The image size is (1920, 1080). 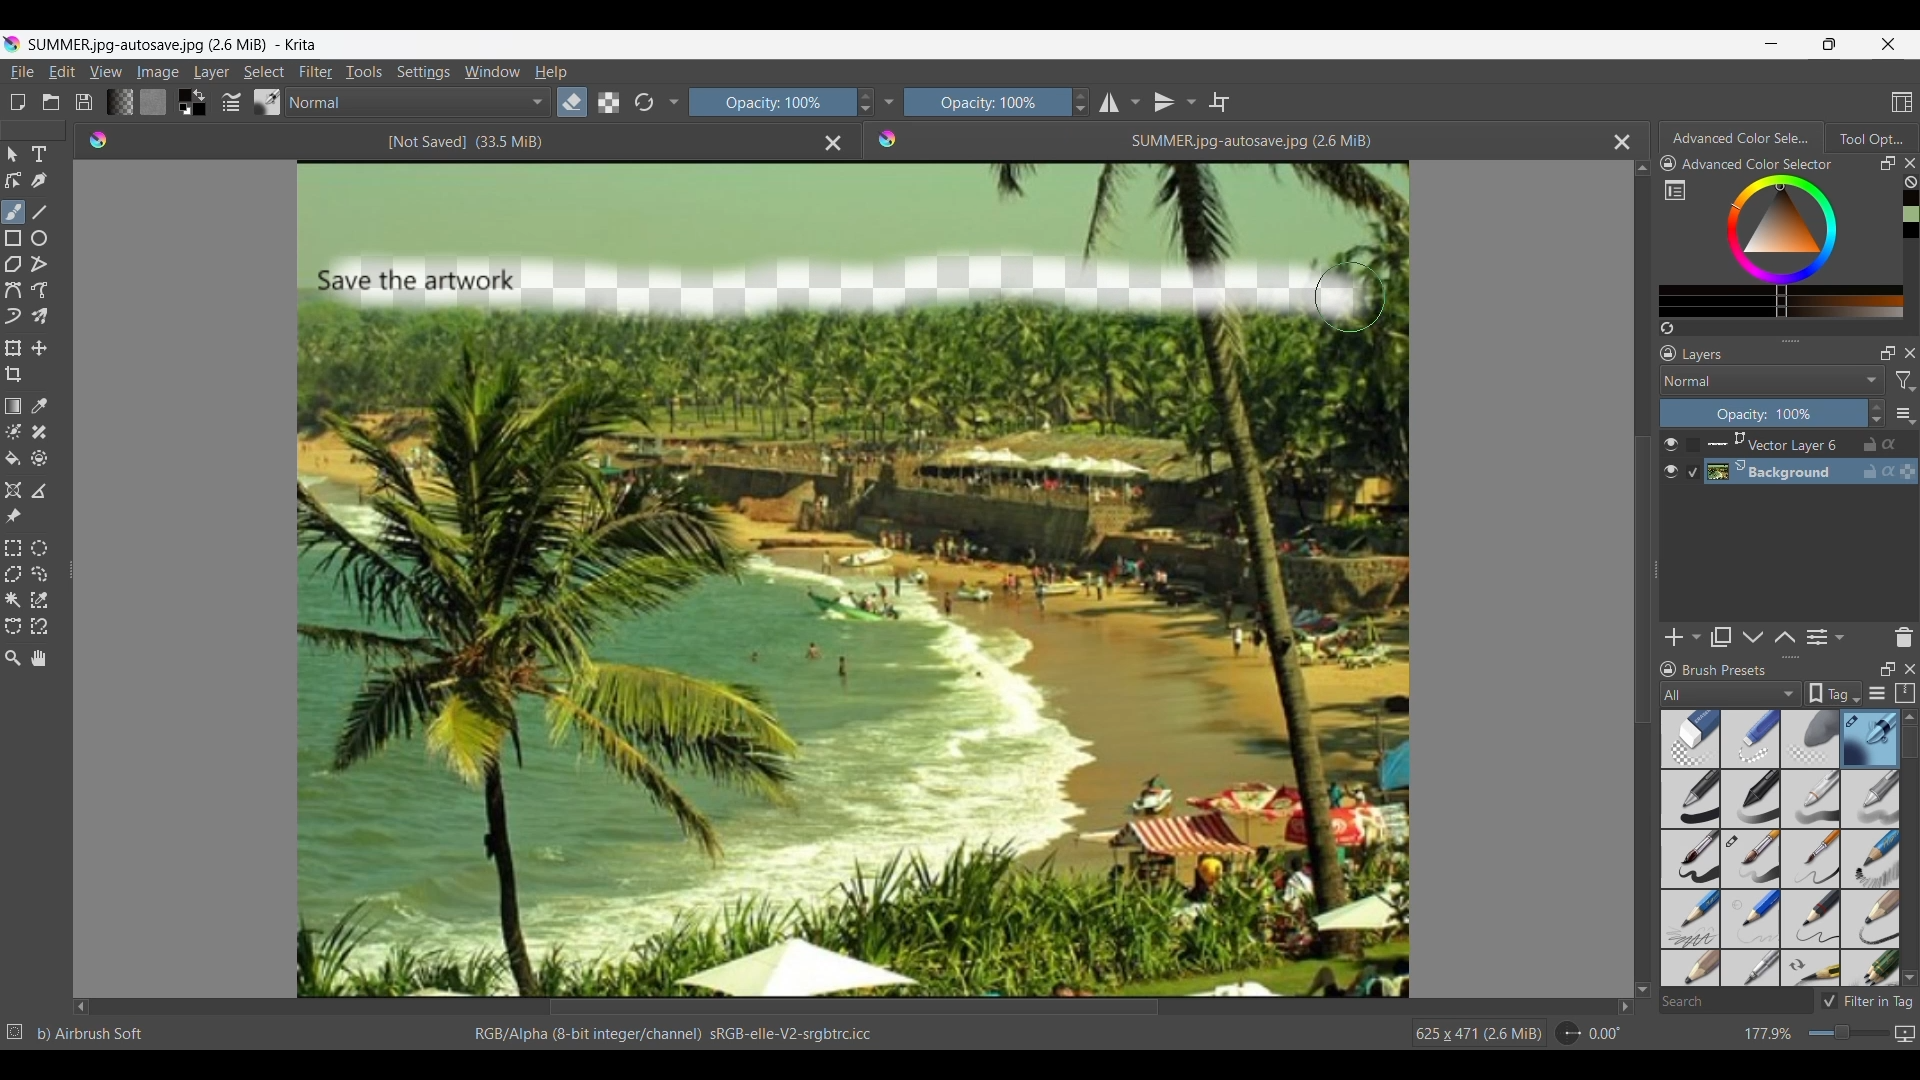 I want to click on Show/Hide tools, so click(x=889, y=102).